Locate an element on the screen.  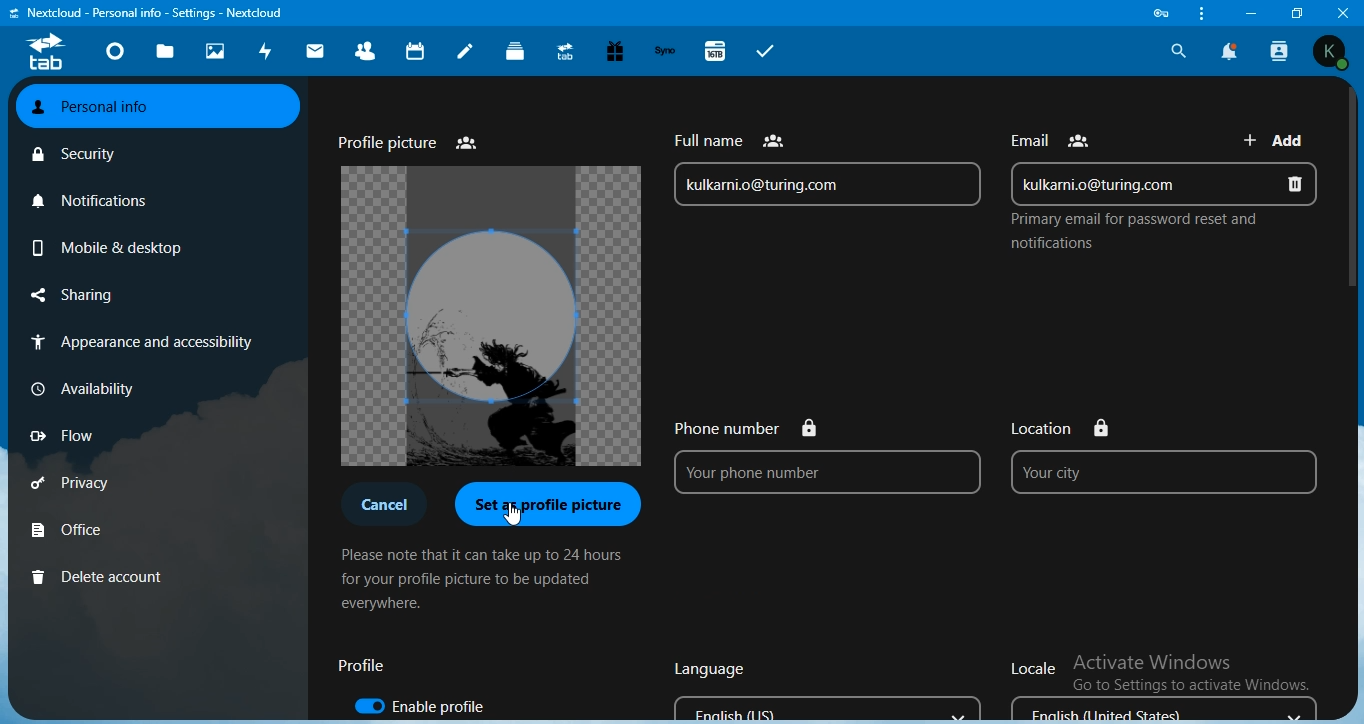
deck is located at coordinates (517, 51).